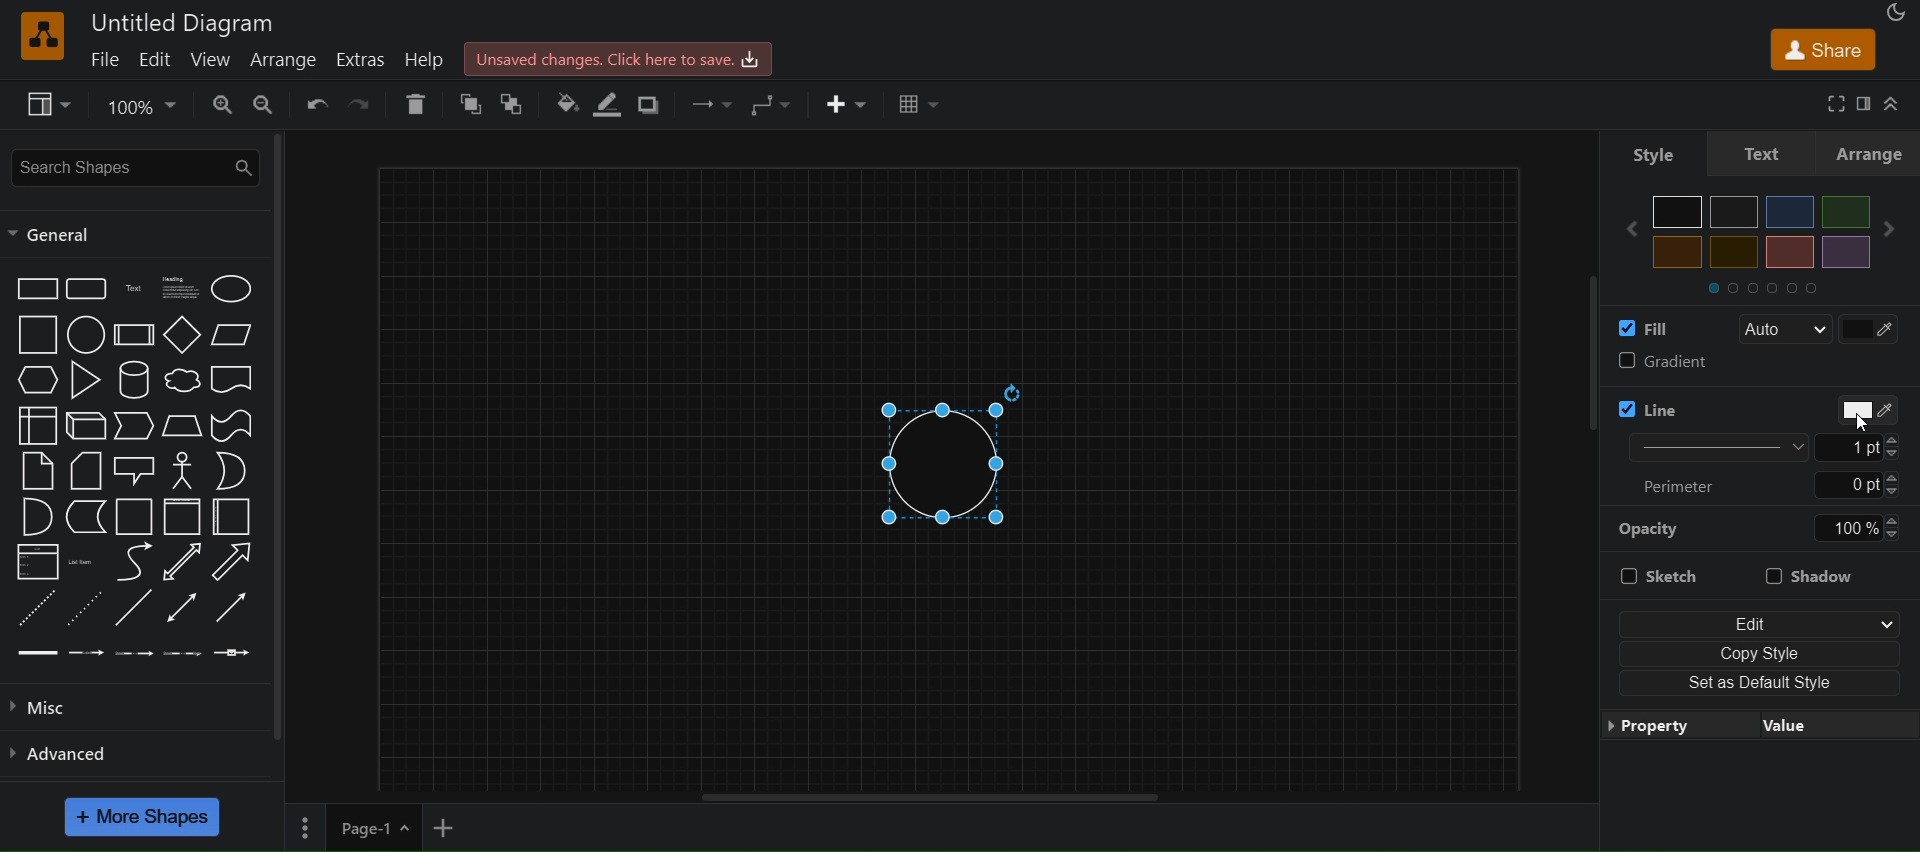  Describe the element at coordinates (40, 379) in the screenshot. I see `hexagon` at that location.